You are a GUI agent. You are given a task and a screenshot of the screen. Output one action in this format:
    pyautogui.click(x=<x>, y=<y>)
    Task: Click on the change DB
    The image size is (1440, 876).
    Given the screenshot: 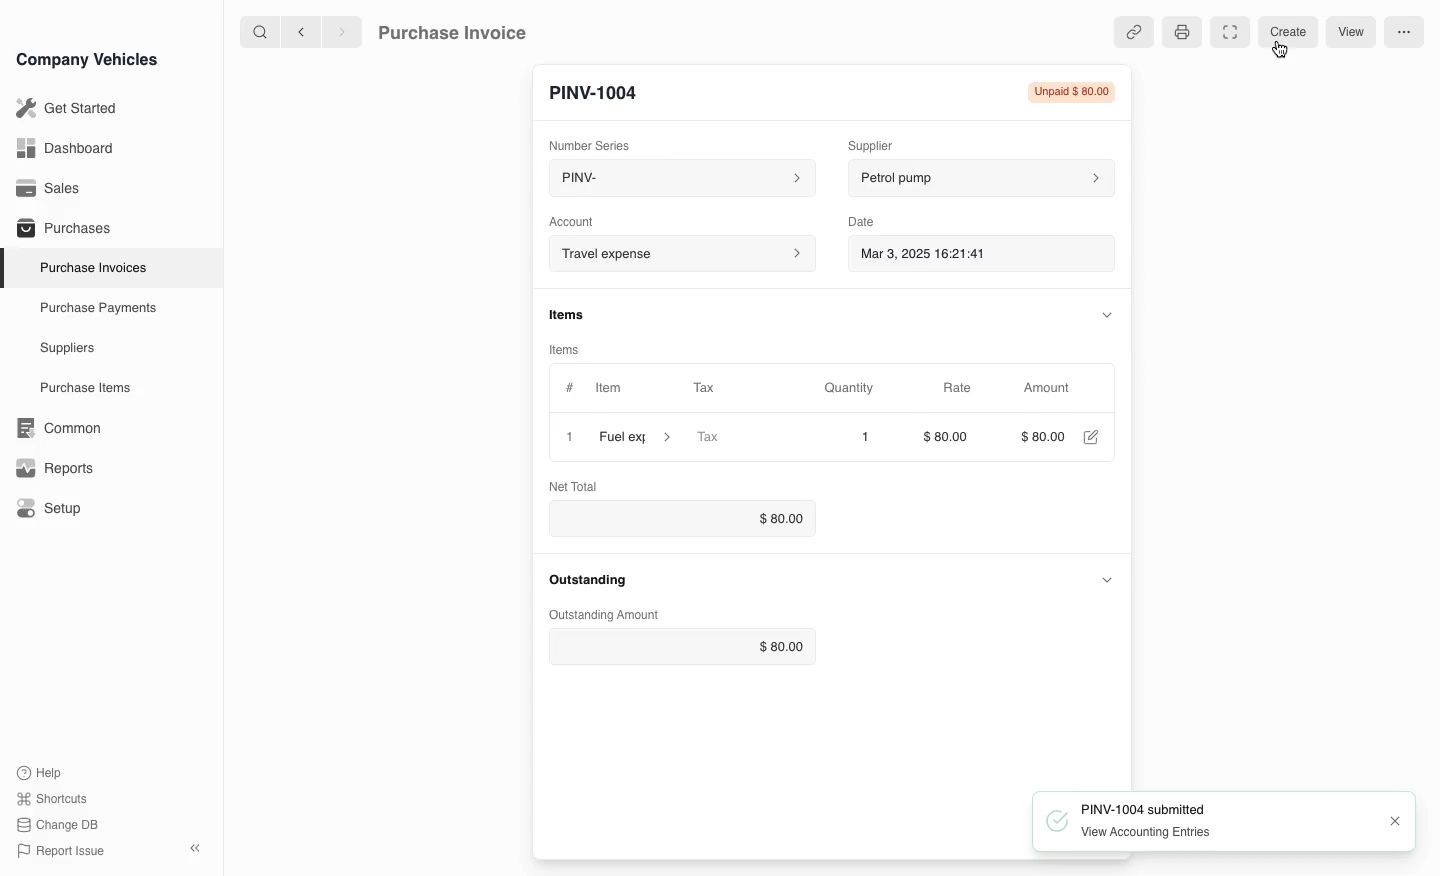 What is the action you would take?
    pyautogui.click(x=60, y=825)
    